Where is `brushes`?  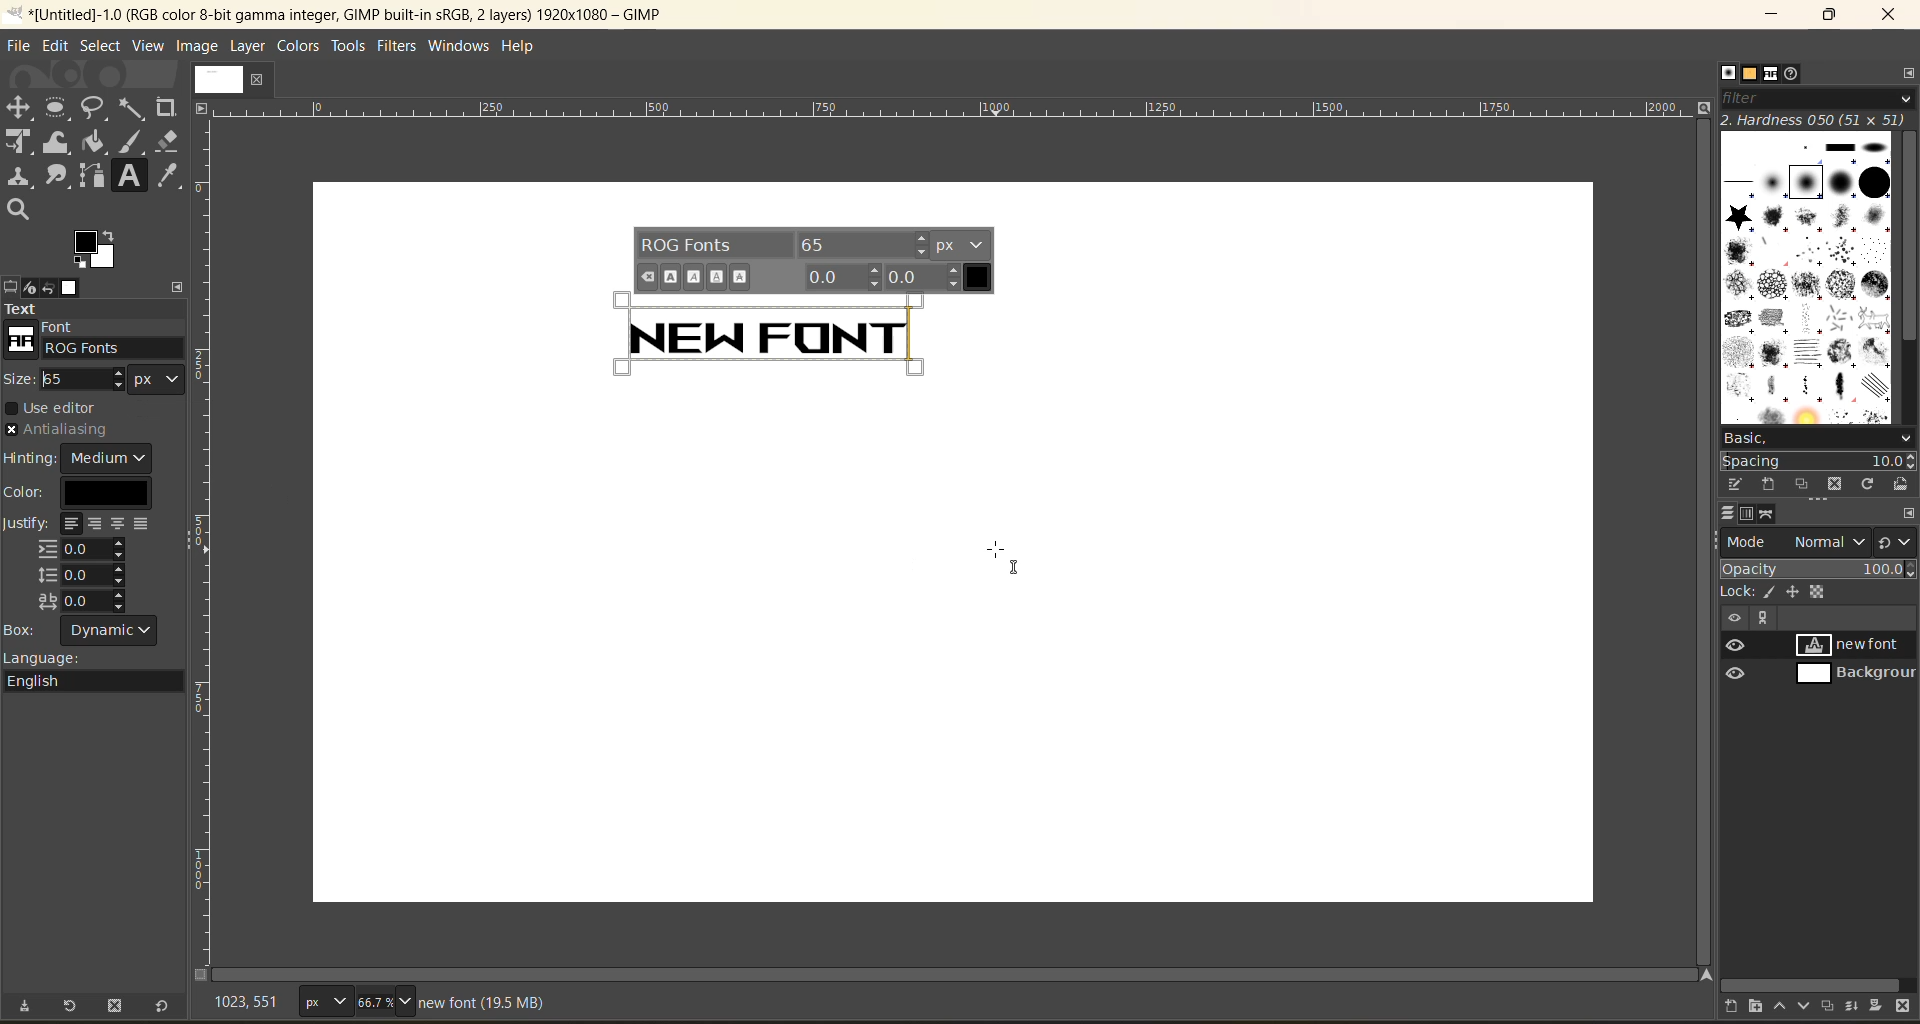
brushes is located at coordinates (1728, 72).